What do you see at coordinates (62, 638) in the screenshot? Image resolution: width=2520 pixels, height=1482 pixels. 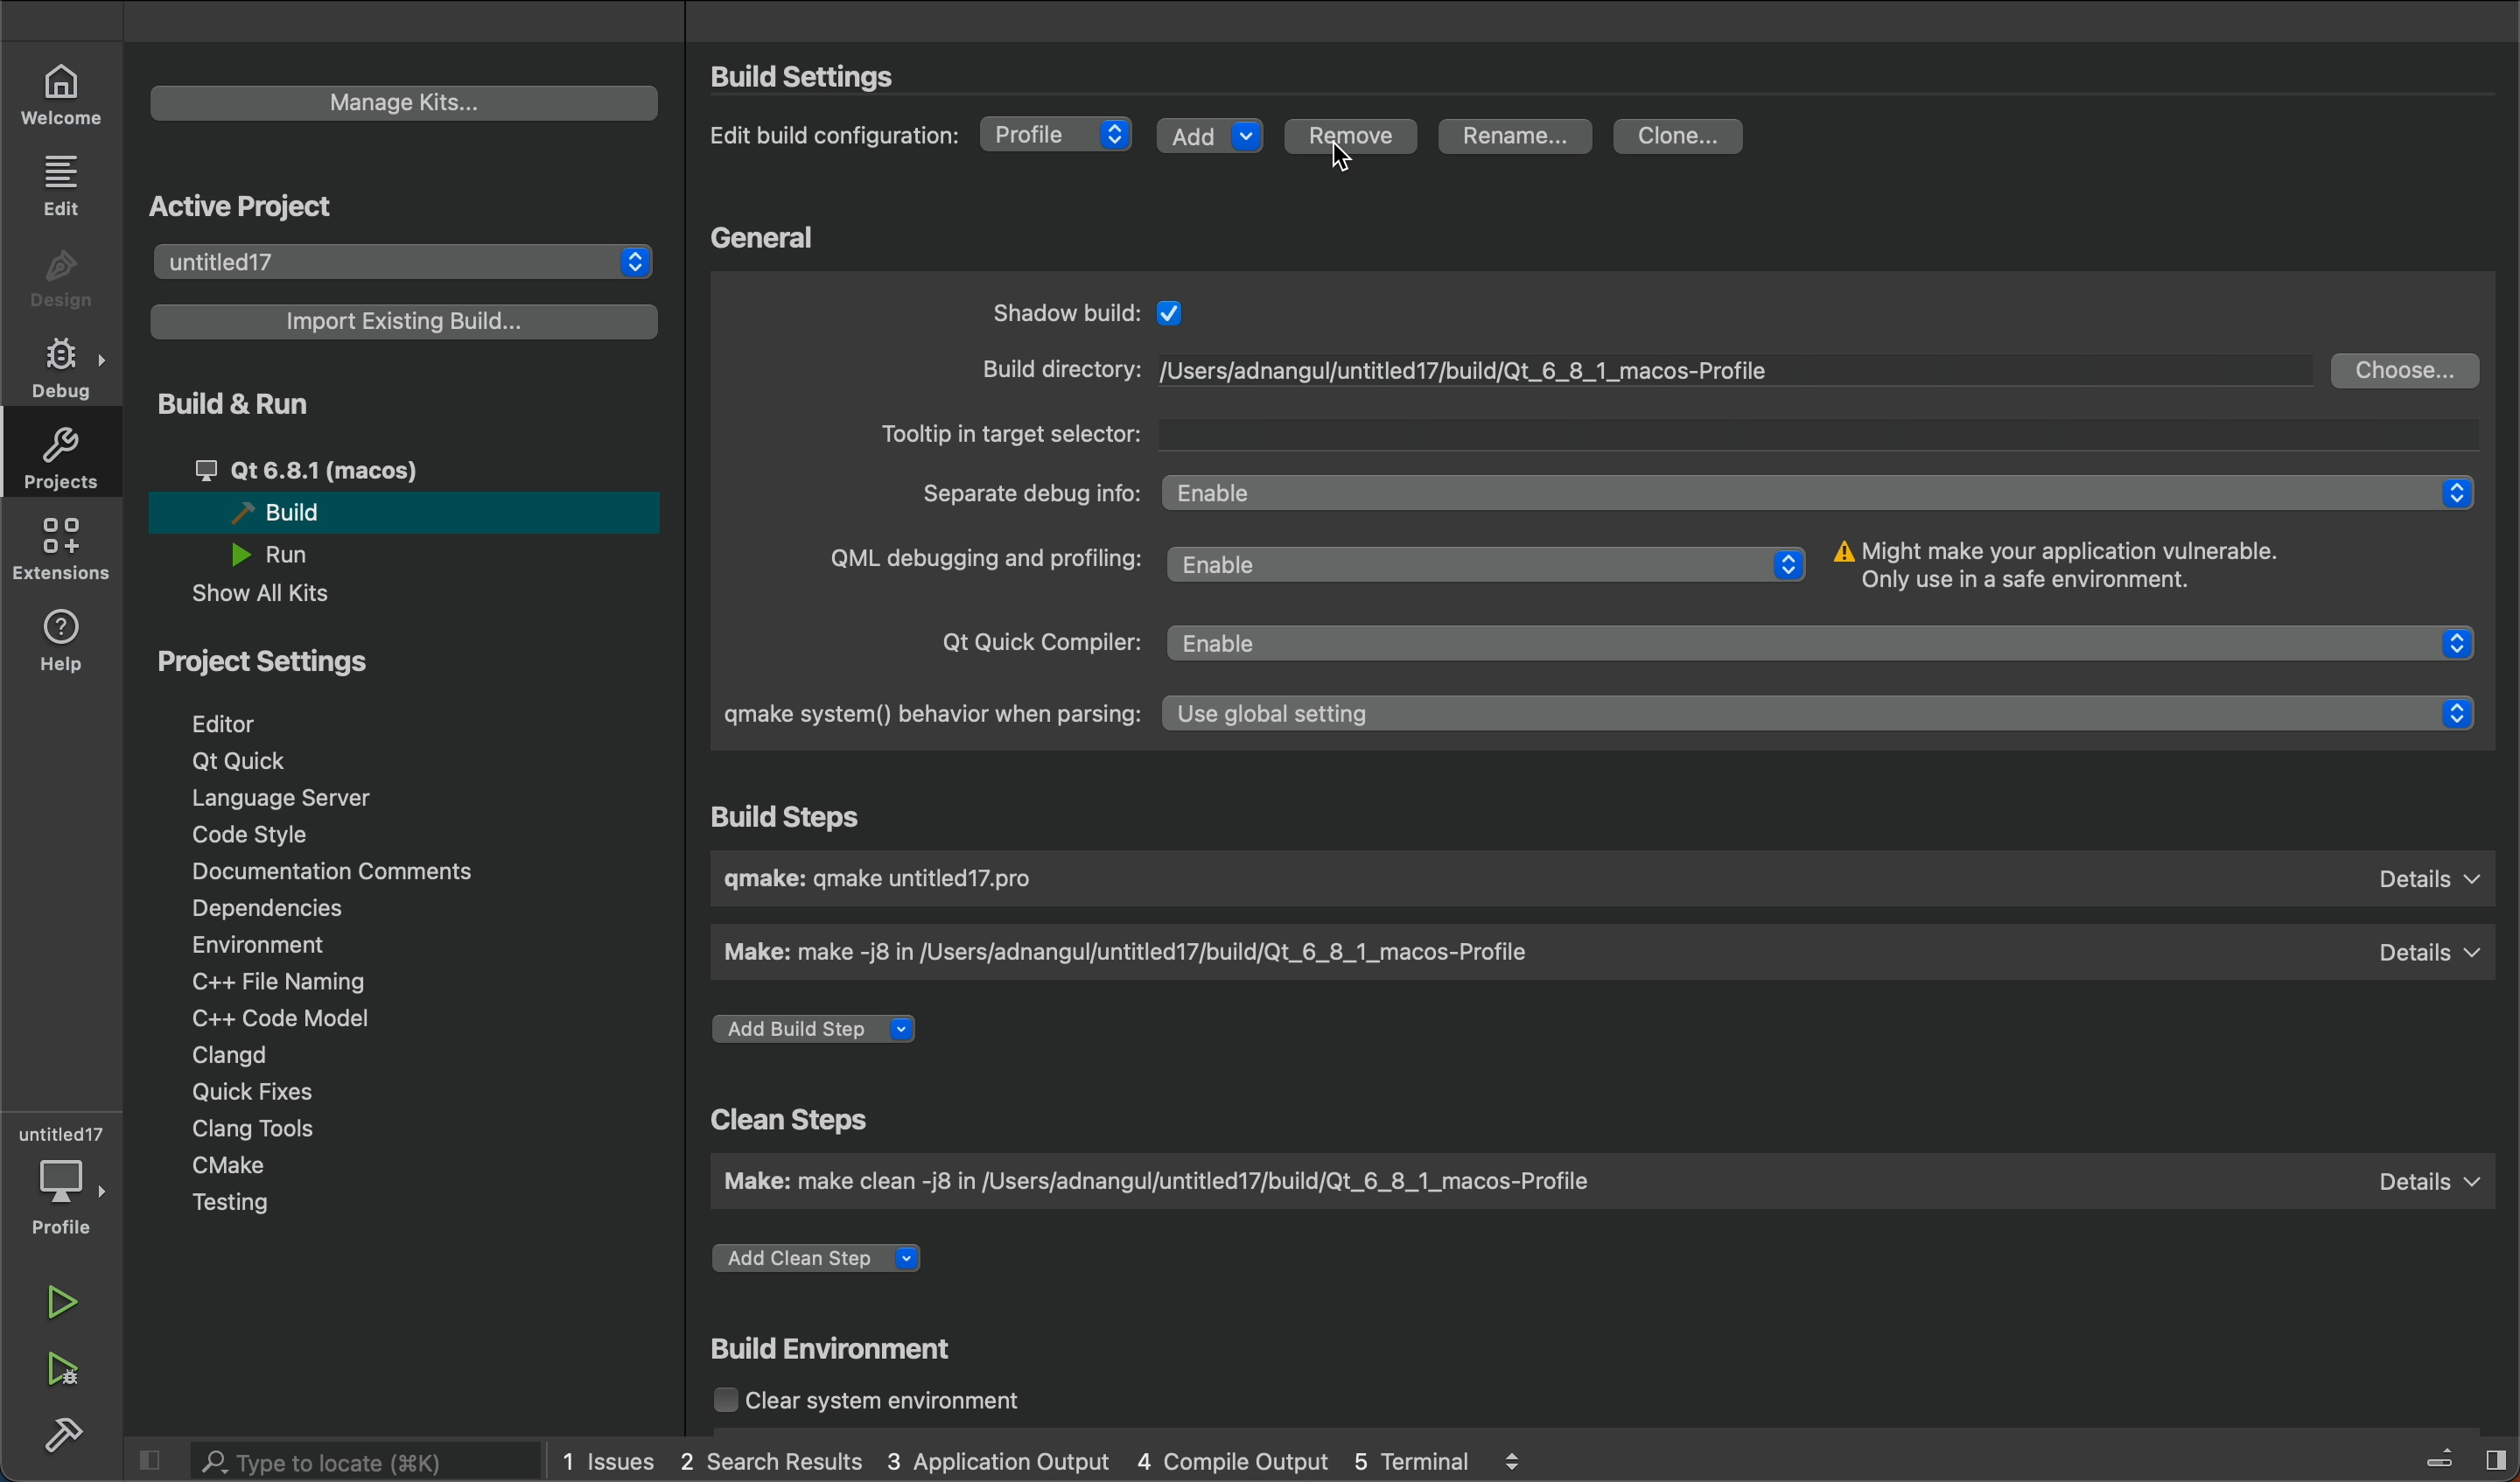 I see `help` at bounding box center [62, 638].